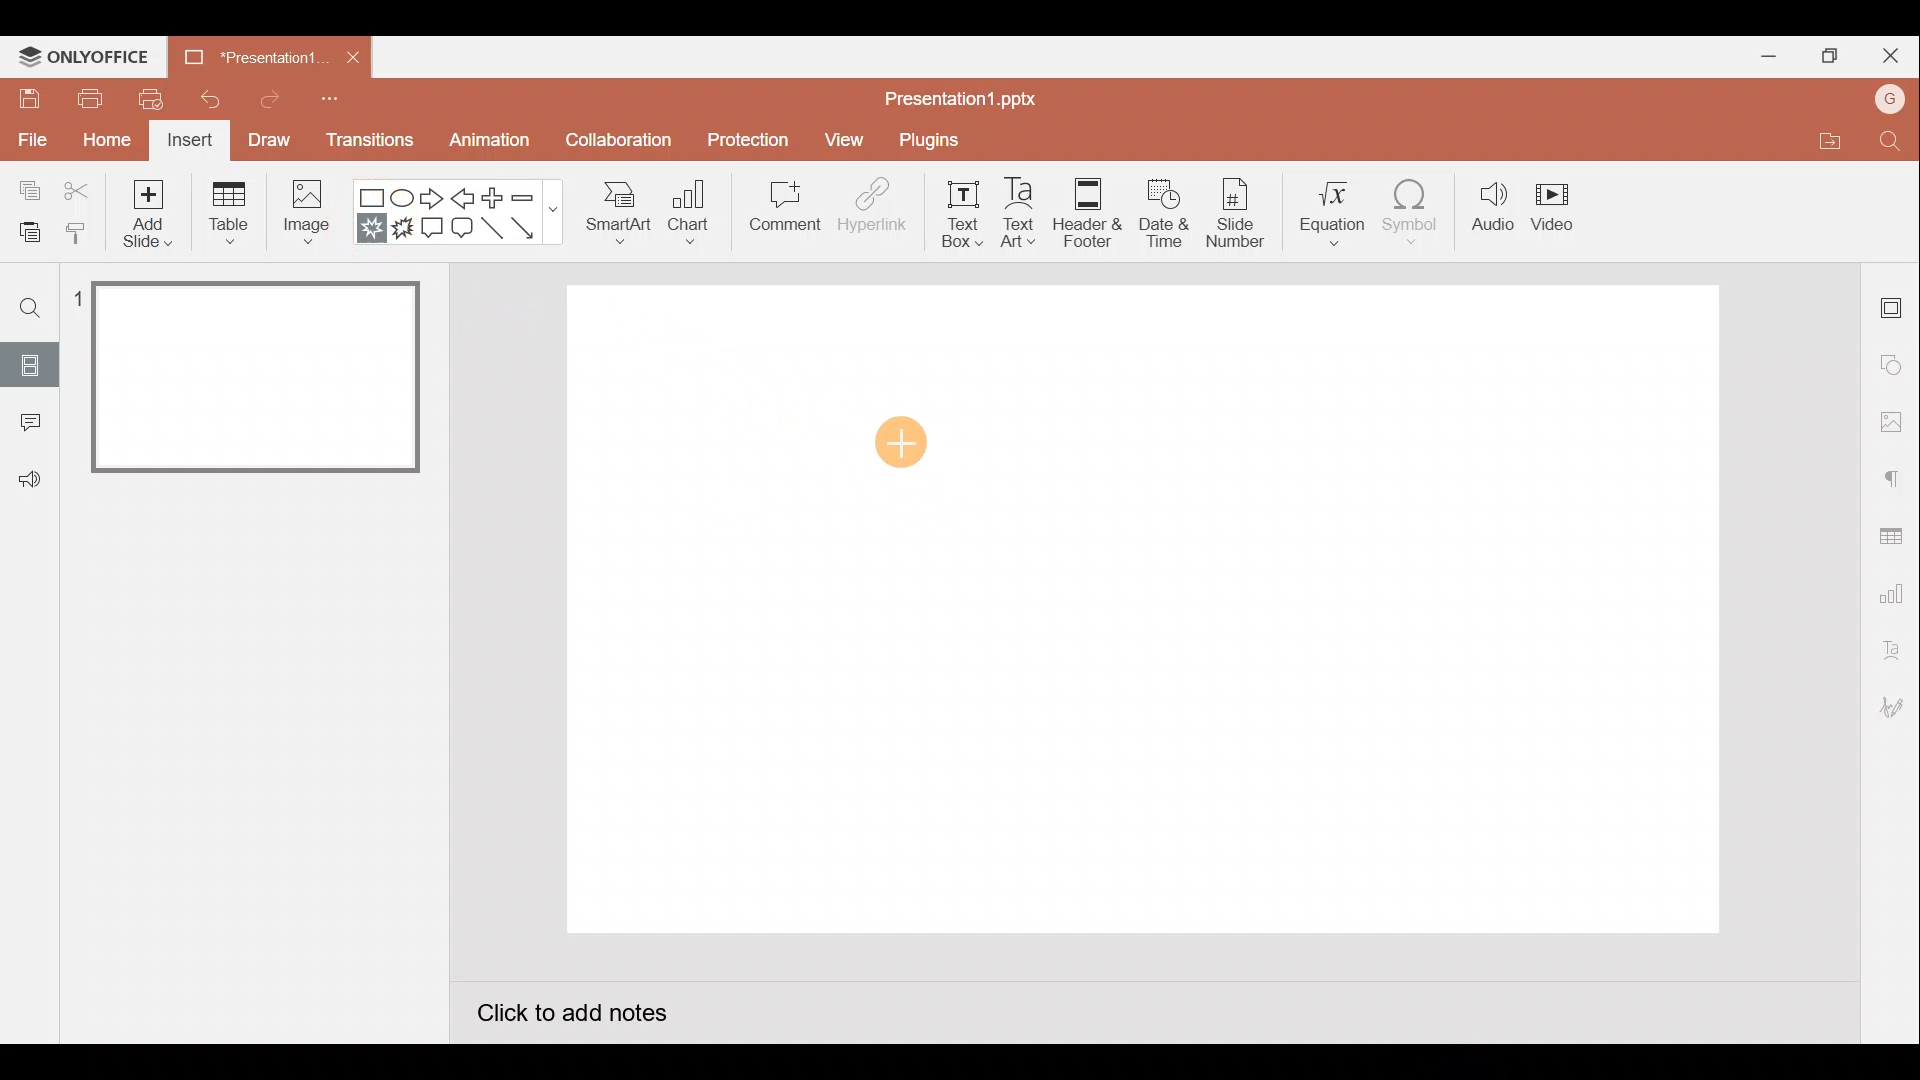 The width and height of the screenshot is (1920, 1080). I want to click on Rounded rectangular callout, so click(462, 229).